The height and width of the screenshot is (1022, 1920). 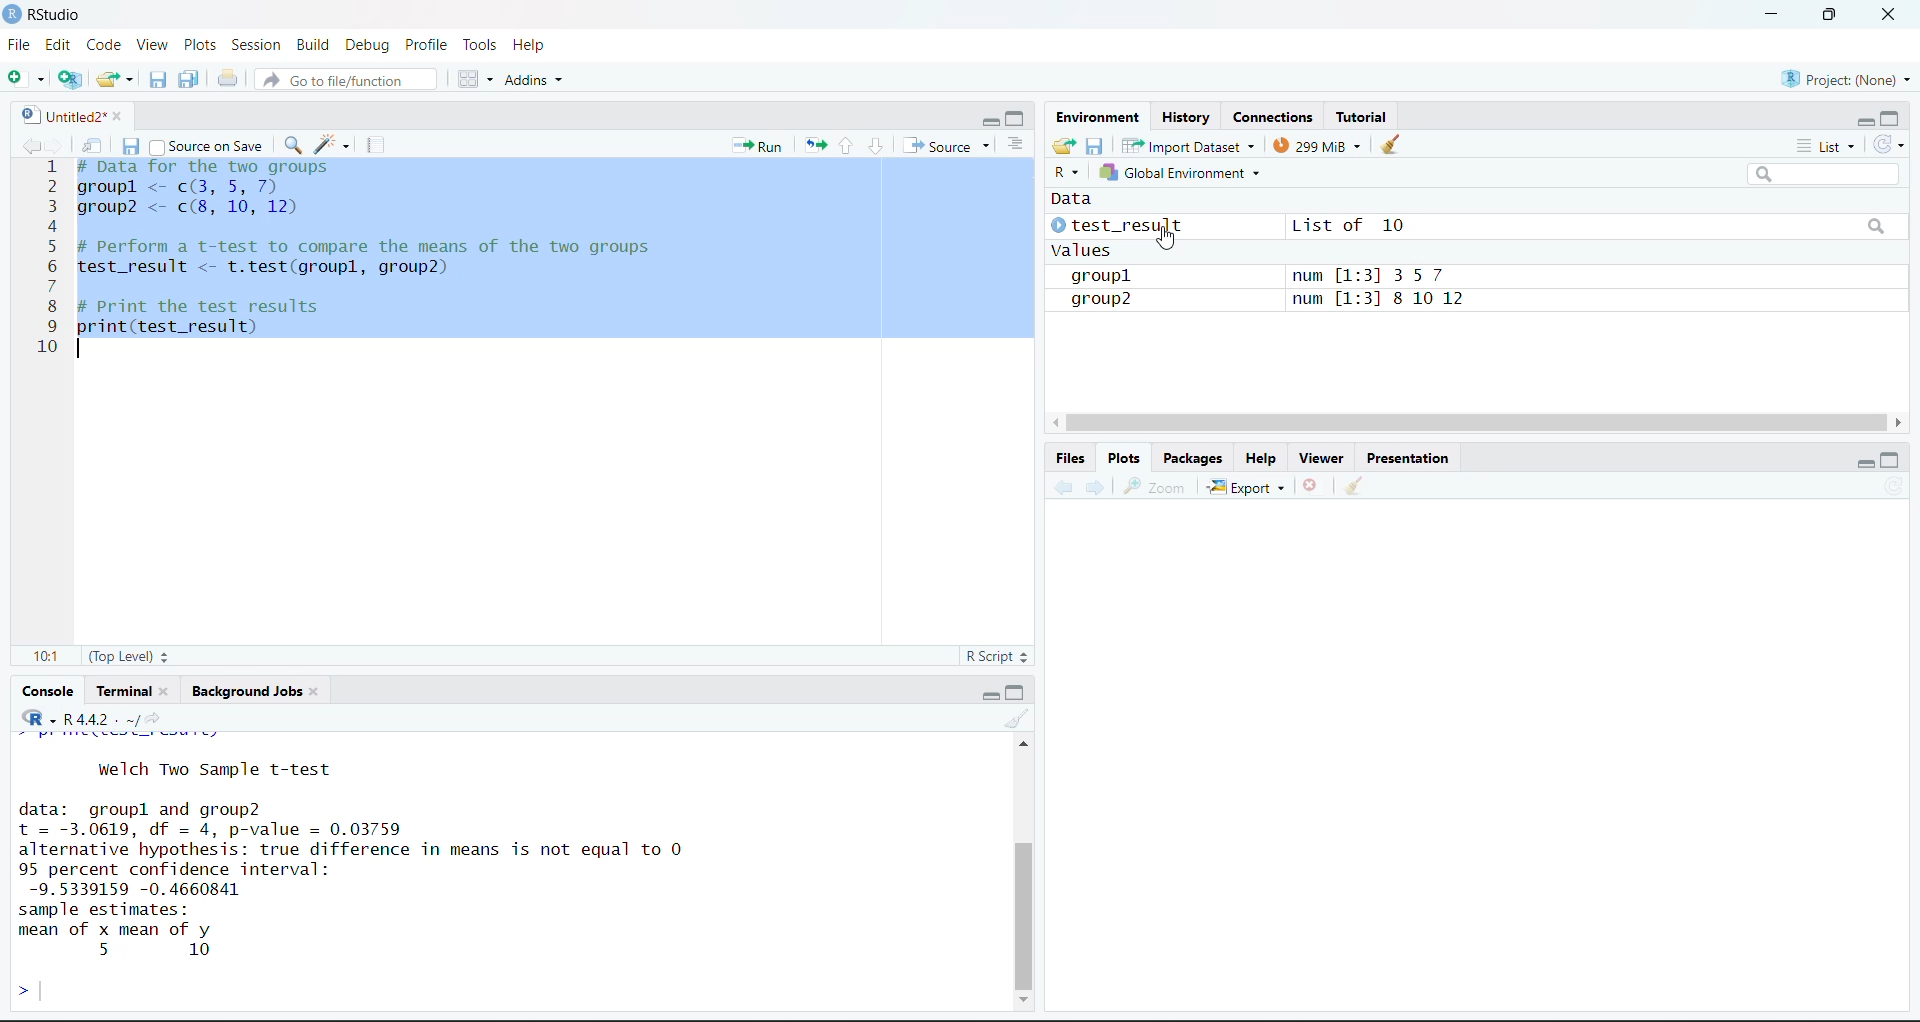 What do you see at coordinates (113, 78) in the screenshot?
I see `open an existing file` at bounding box center [113, 78].